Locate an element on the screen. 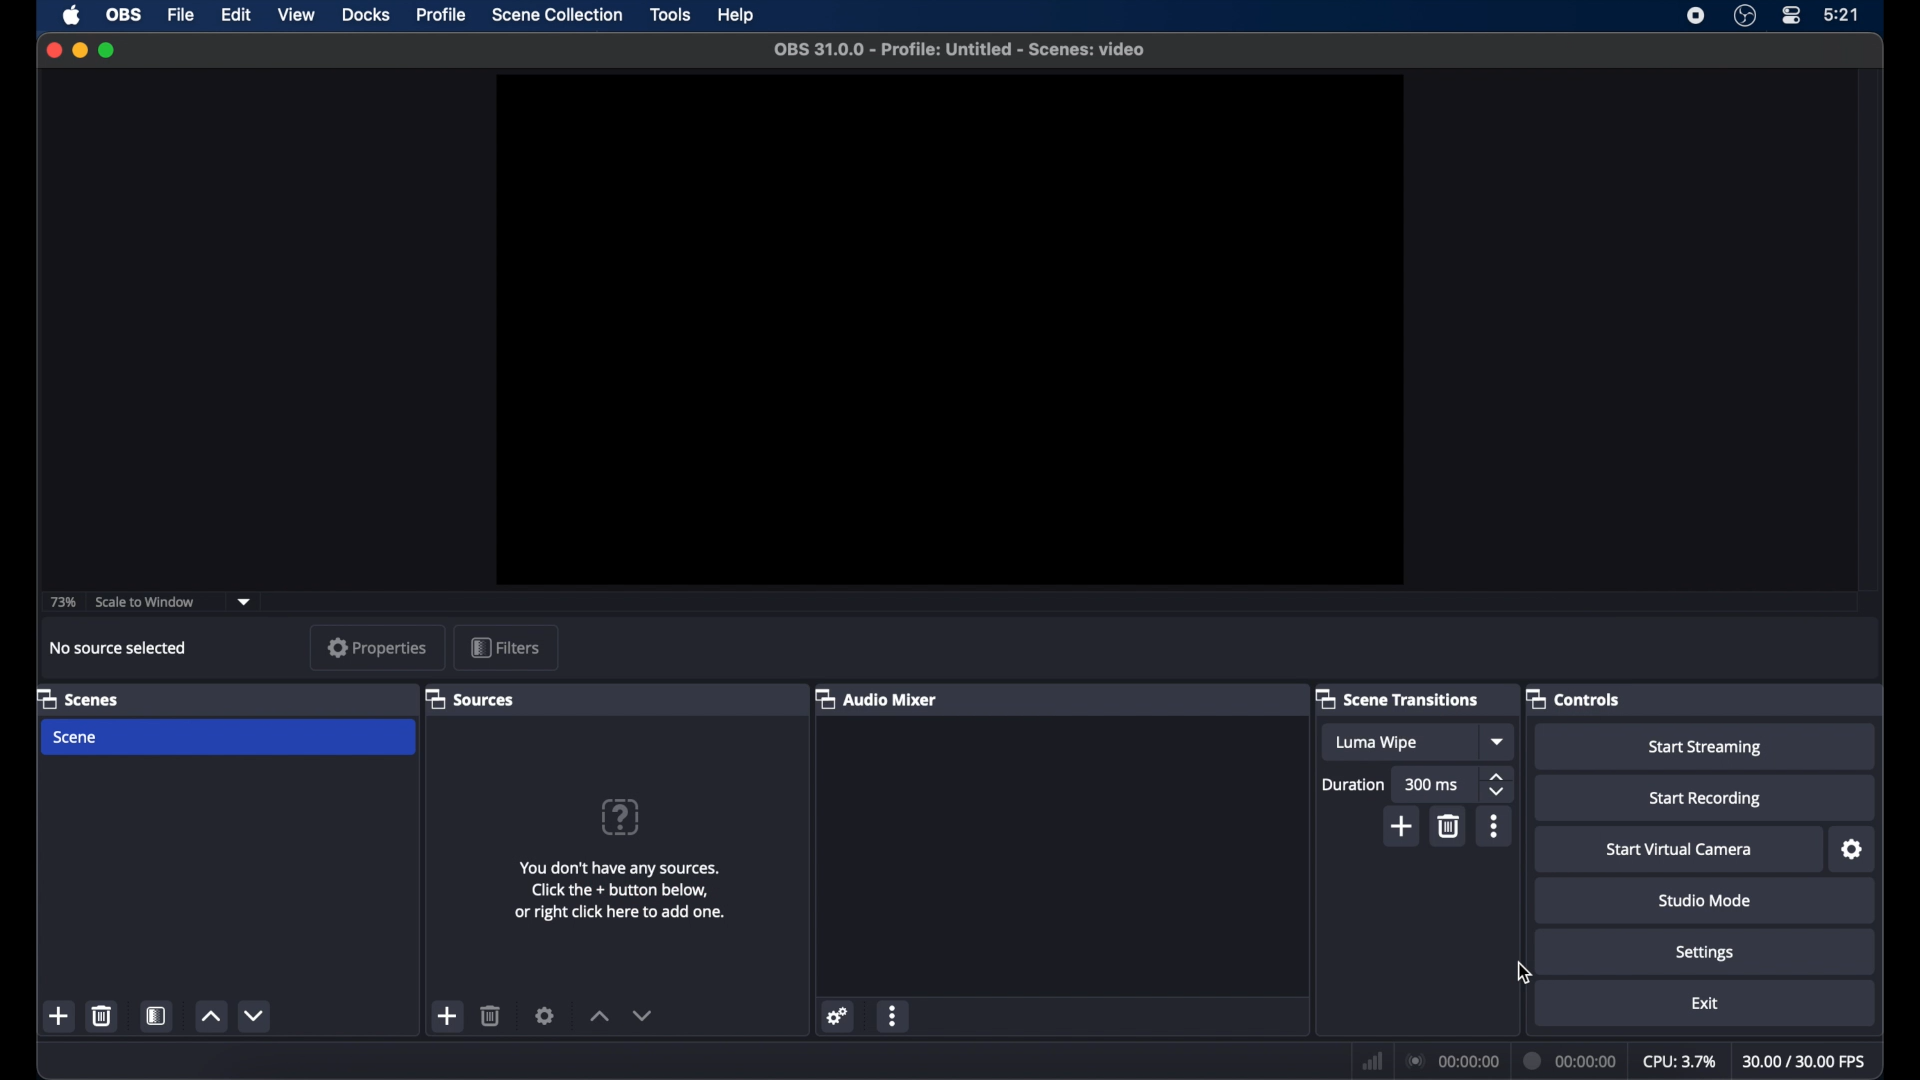 The width and height of the screenshot is (1920, 1080). sources is located at coordinates (468, 698).